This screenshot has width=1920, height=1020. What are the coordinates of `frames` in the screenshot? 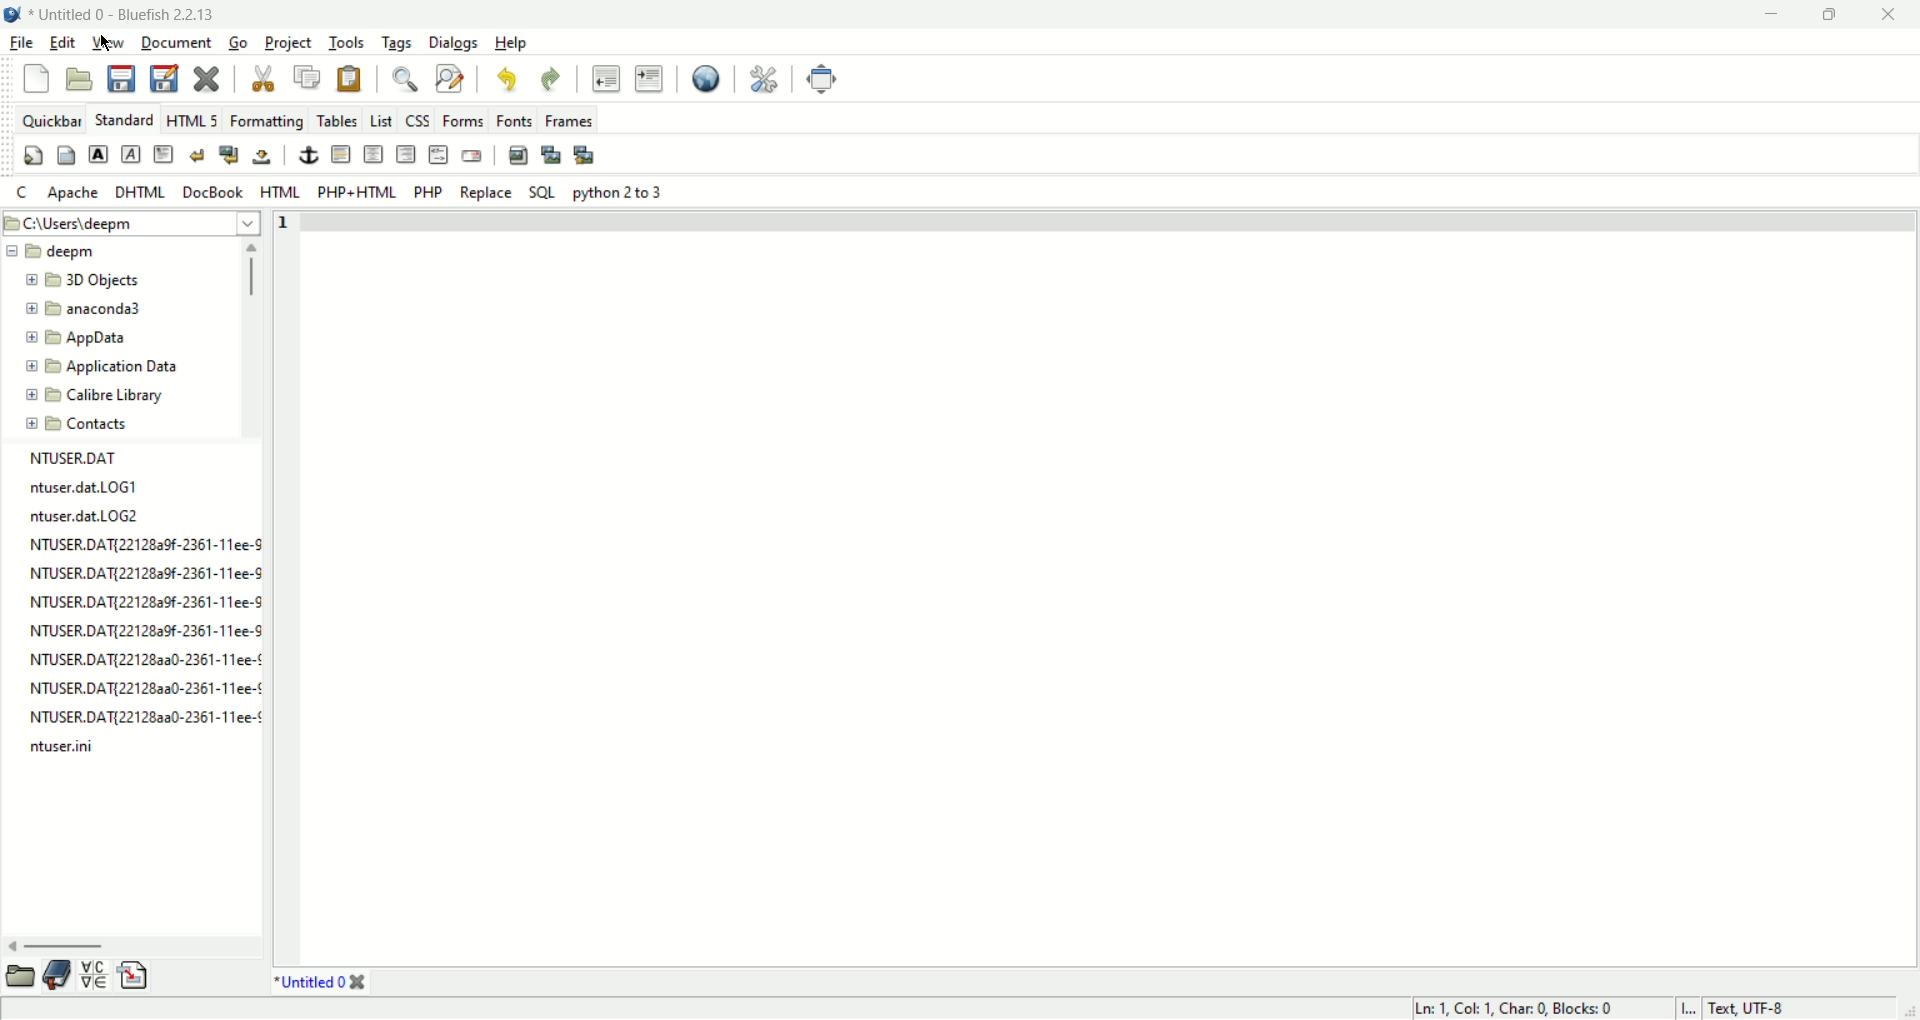 It's located at (568, 120).